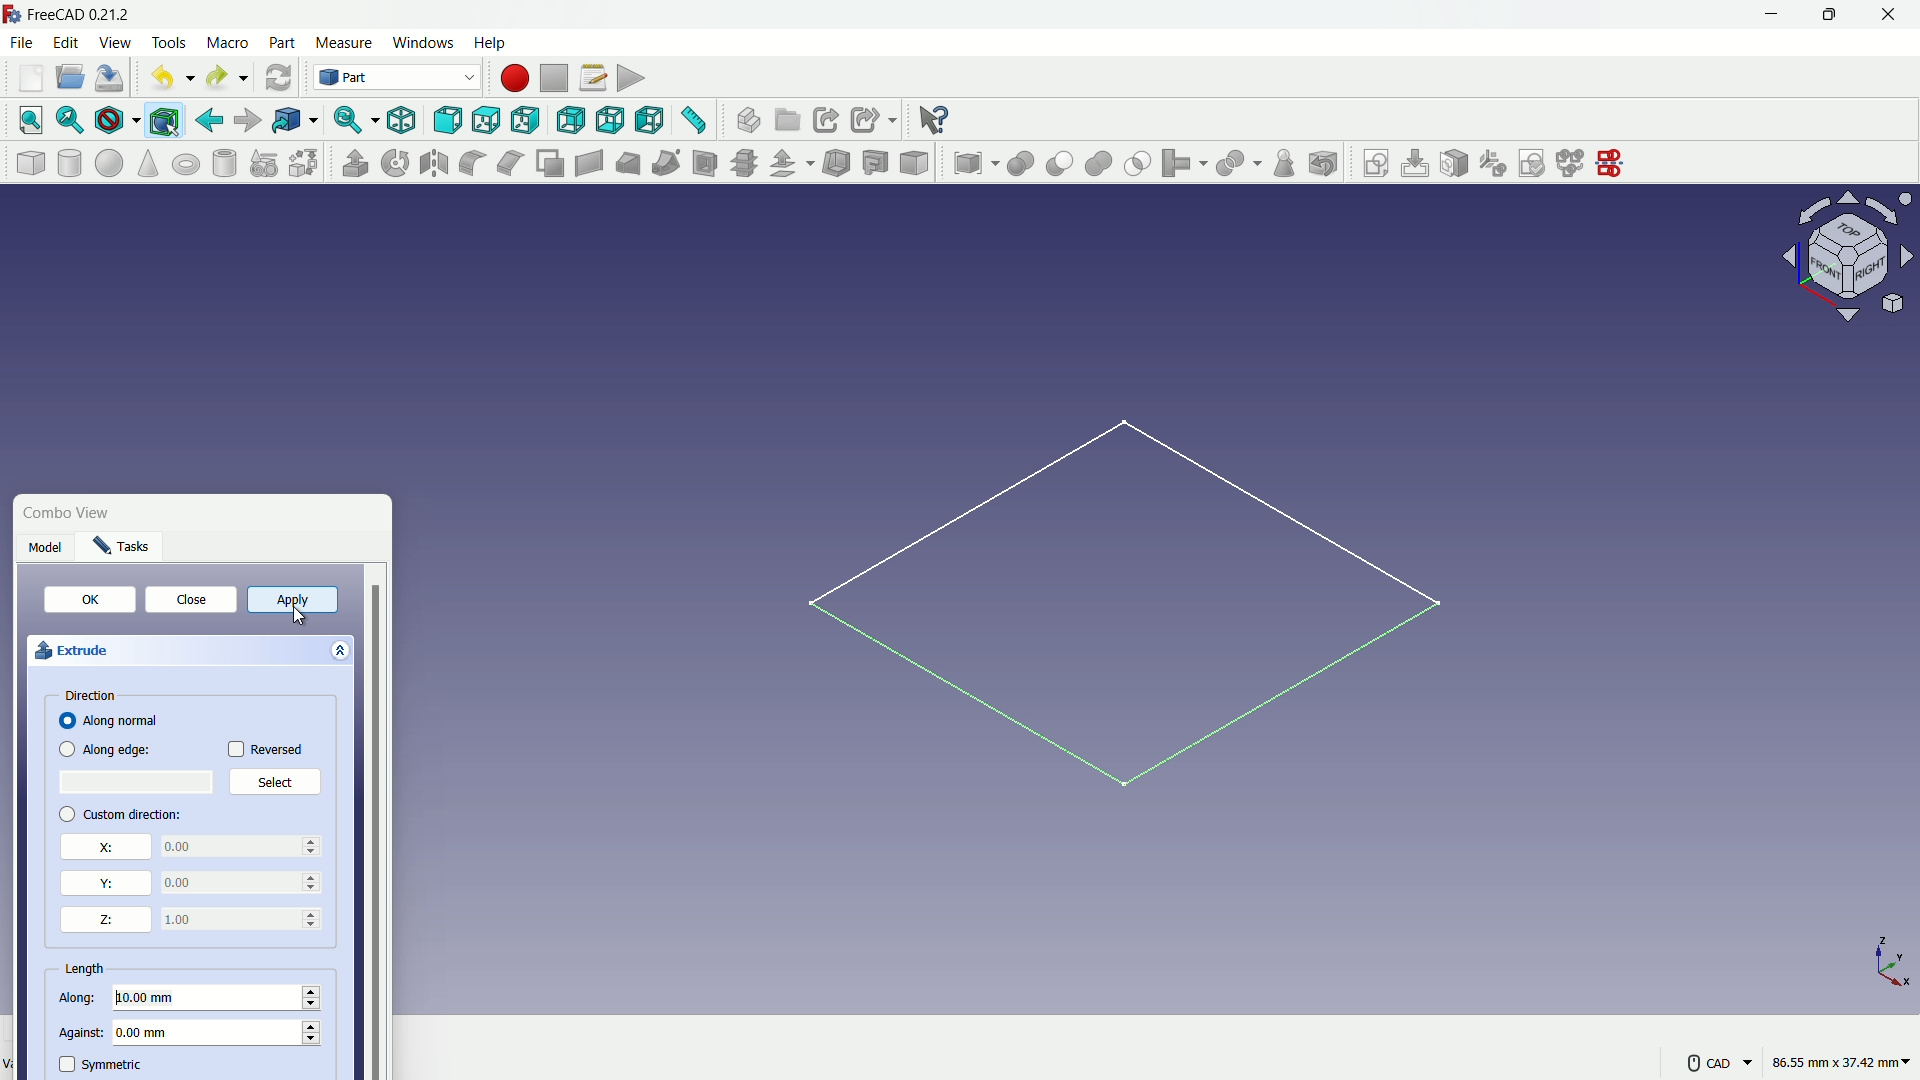  Describe the element at coordinates (570, 121) in the screenshot. I see `back view` at that location.